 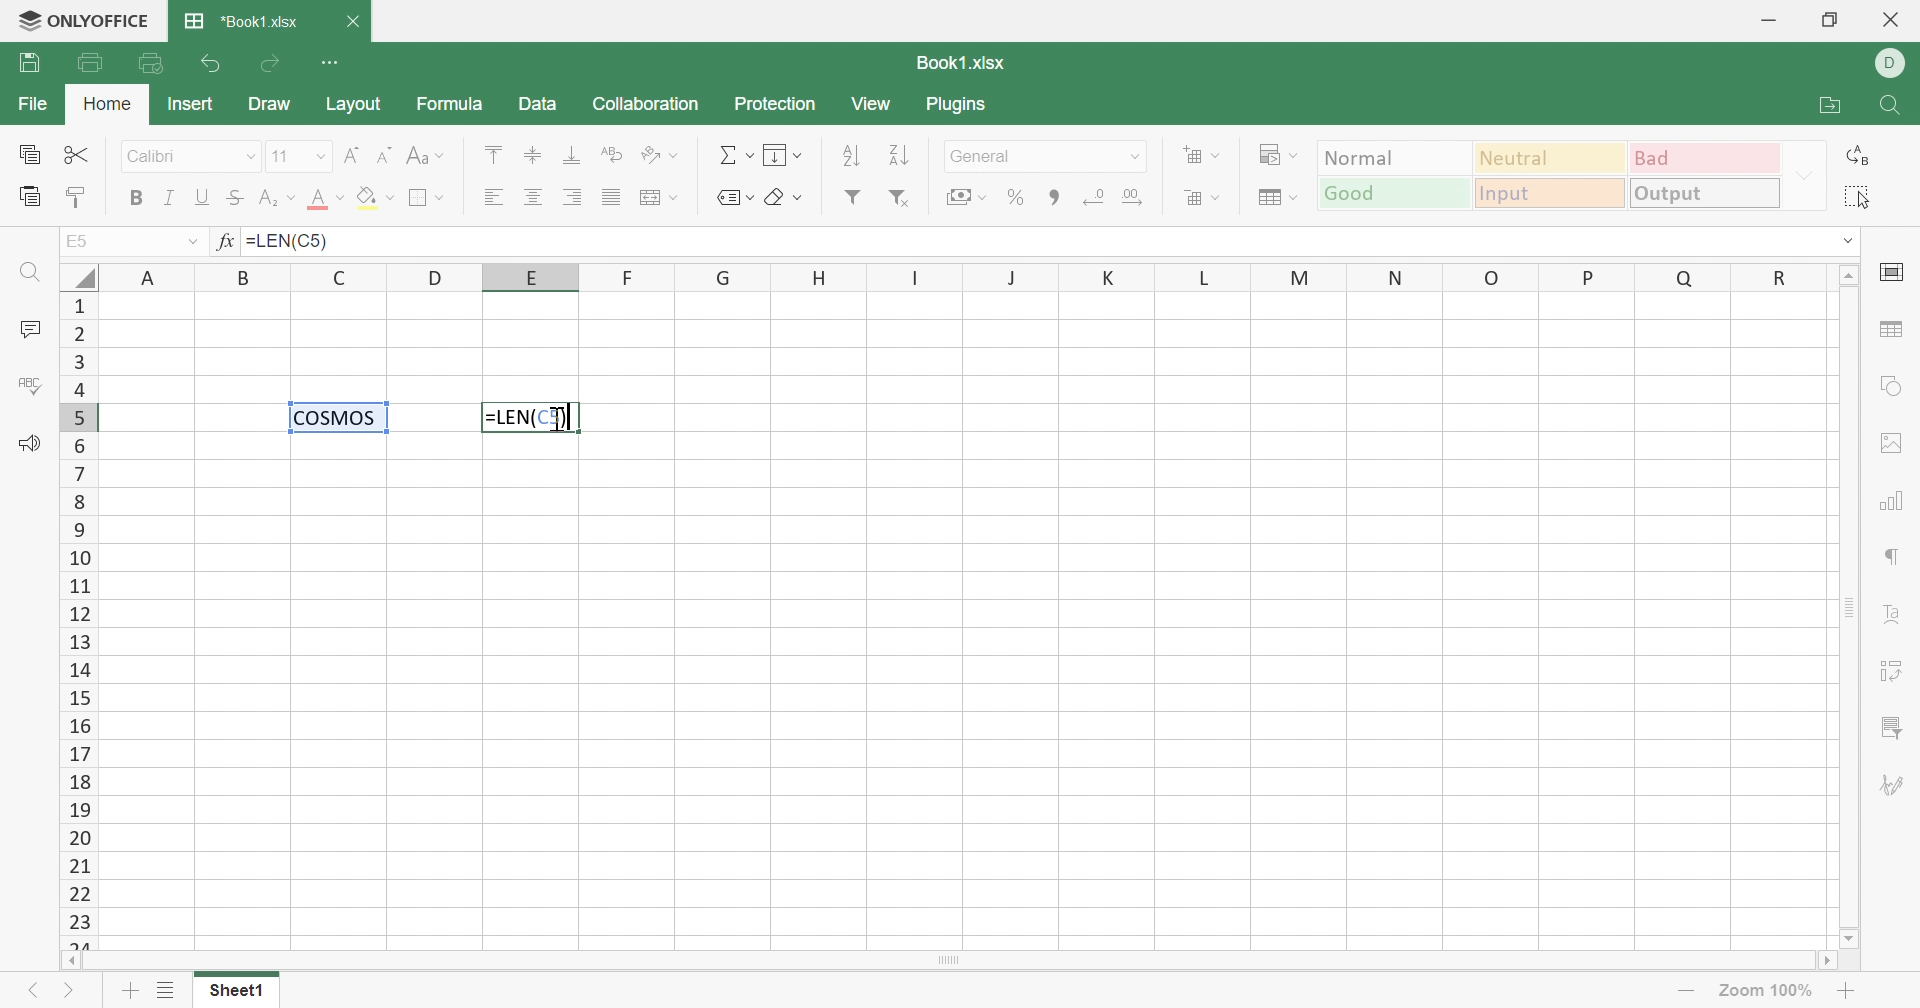 I want to click on Book1.xlsx, so click(x=241, y=22).